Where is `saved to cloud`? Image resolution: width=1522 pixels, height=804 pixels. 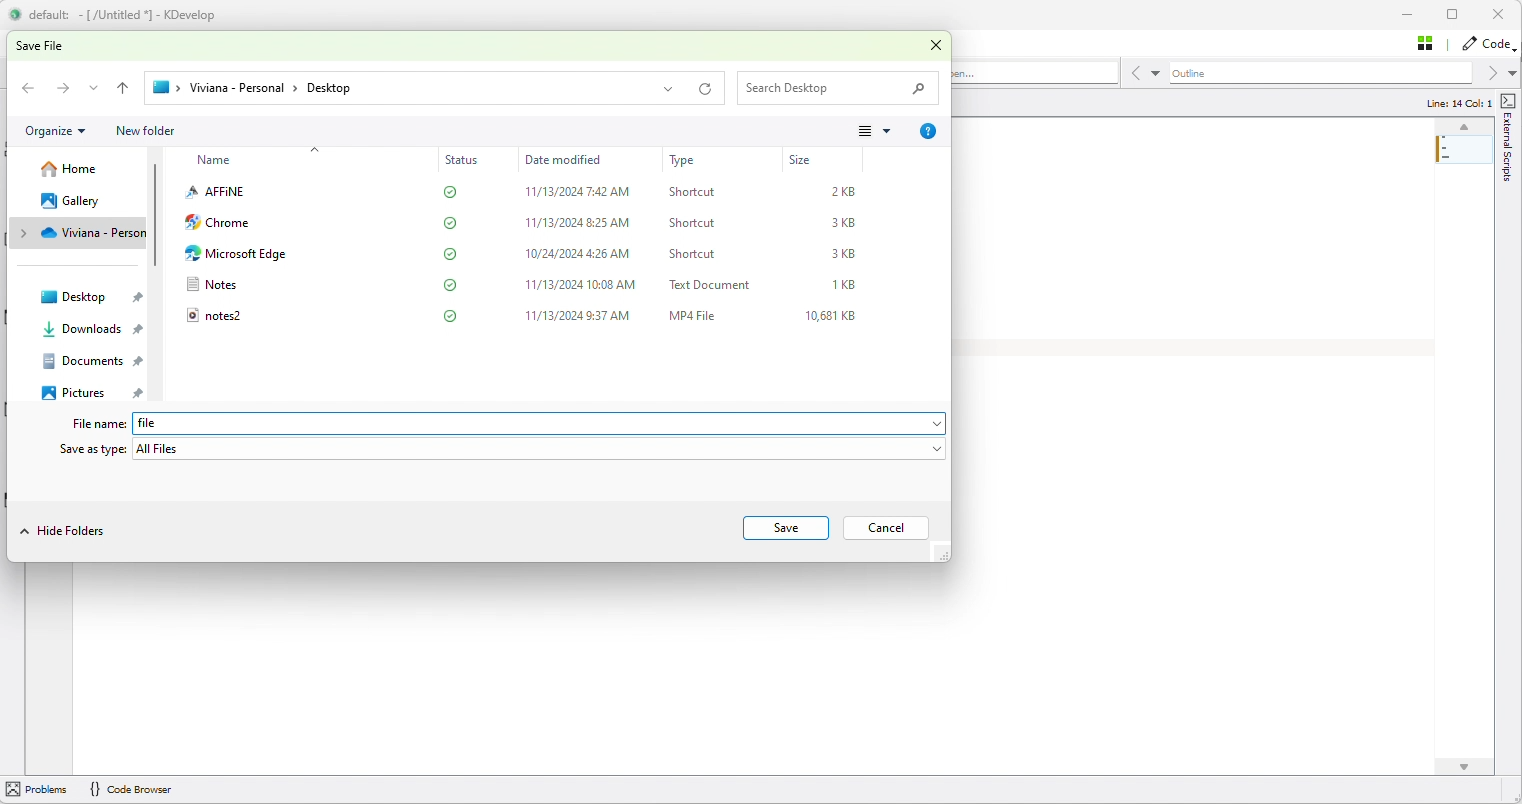
saved to cloud is located at coordinates (451, 315).